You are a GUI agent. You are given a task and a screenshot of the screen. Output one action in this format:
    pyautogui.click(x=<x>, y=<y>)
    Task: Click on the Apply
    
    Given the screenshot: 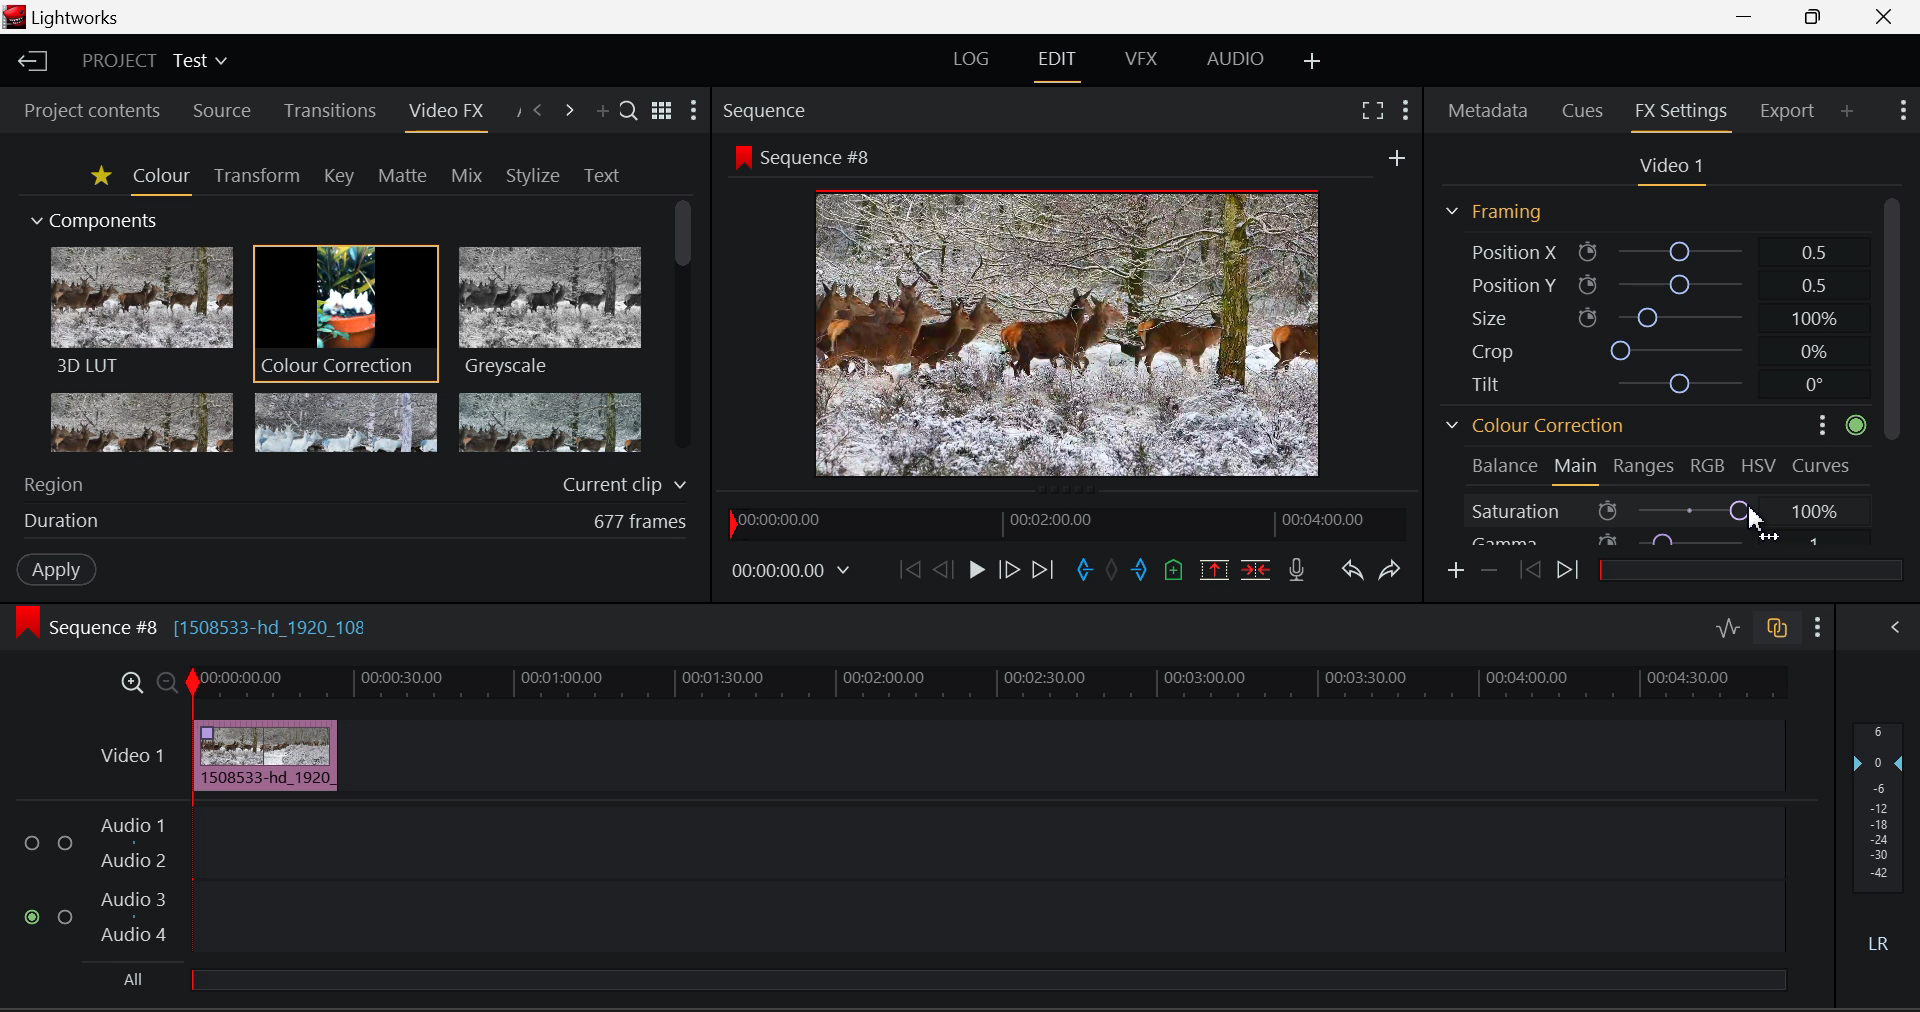 What is the action you would take?
    pyautogui.click(x=59, y=569)
    